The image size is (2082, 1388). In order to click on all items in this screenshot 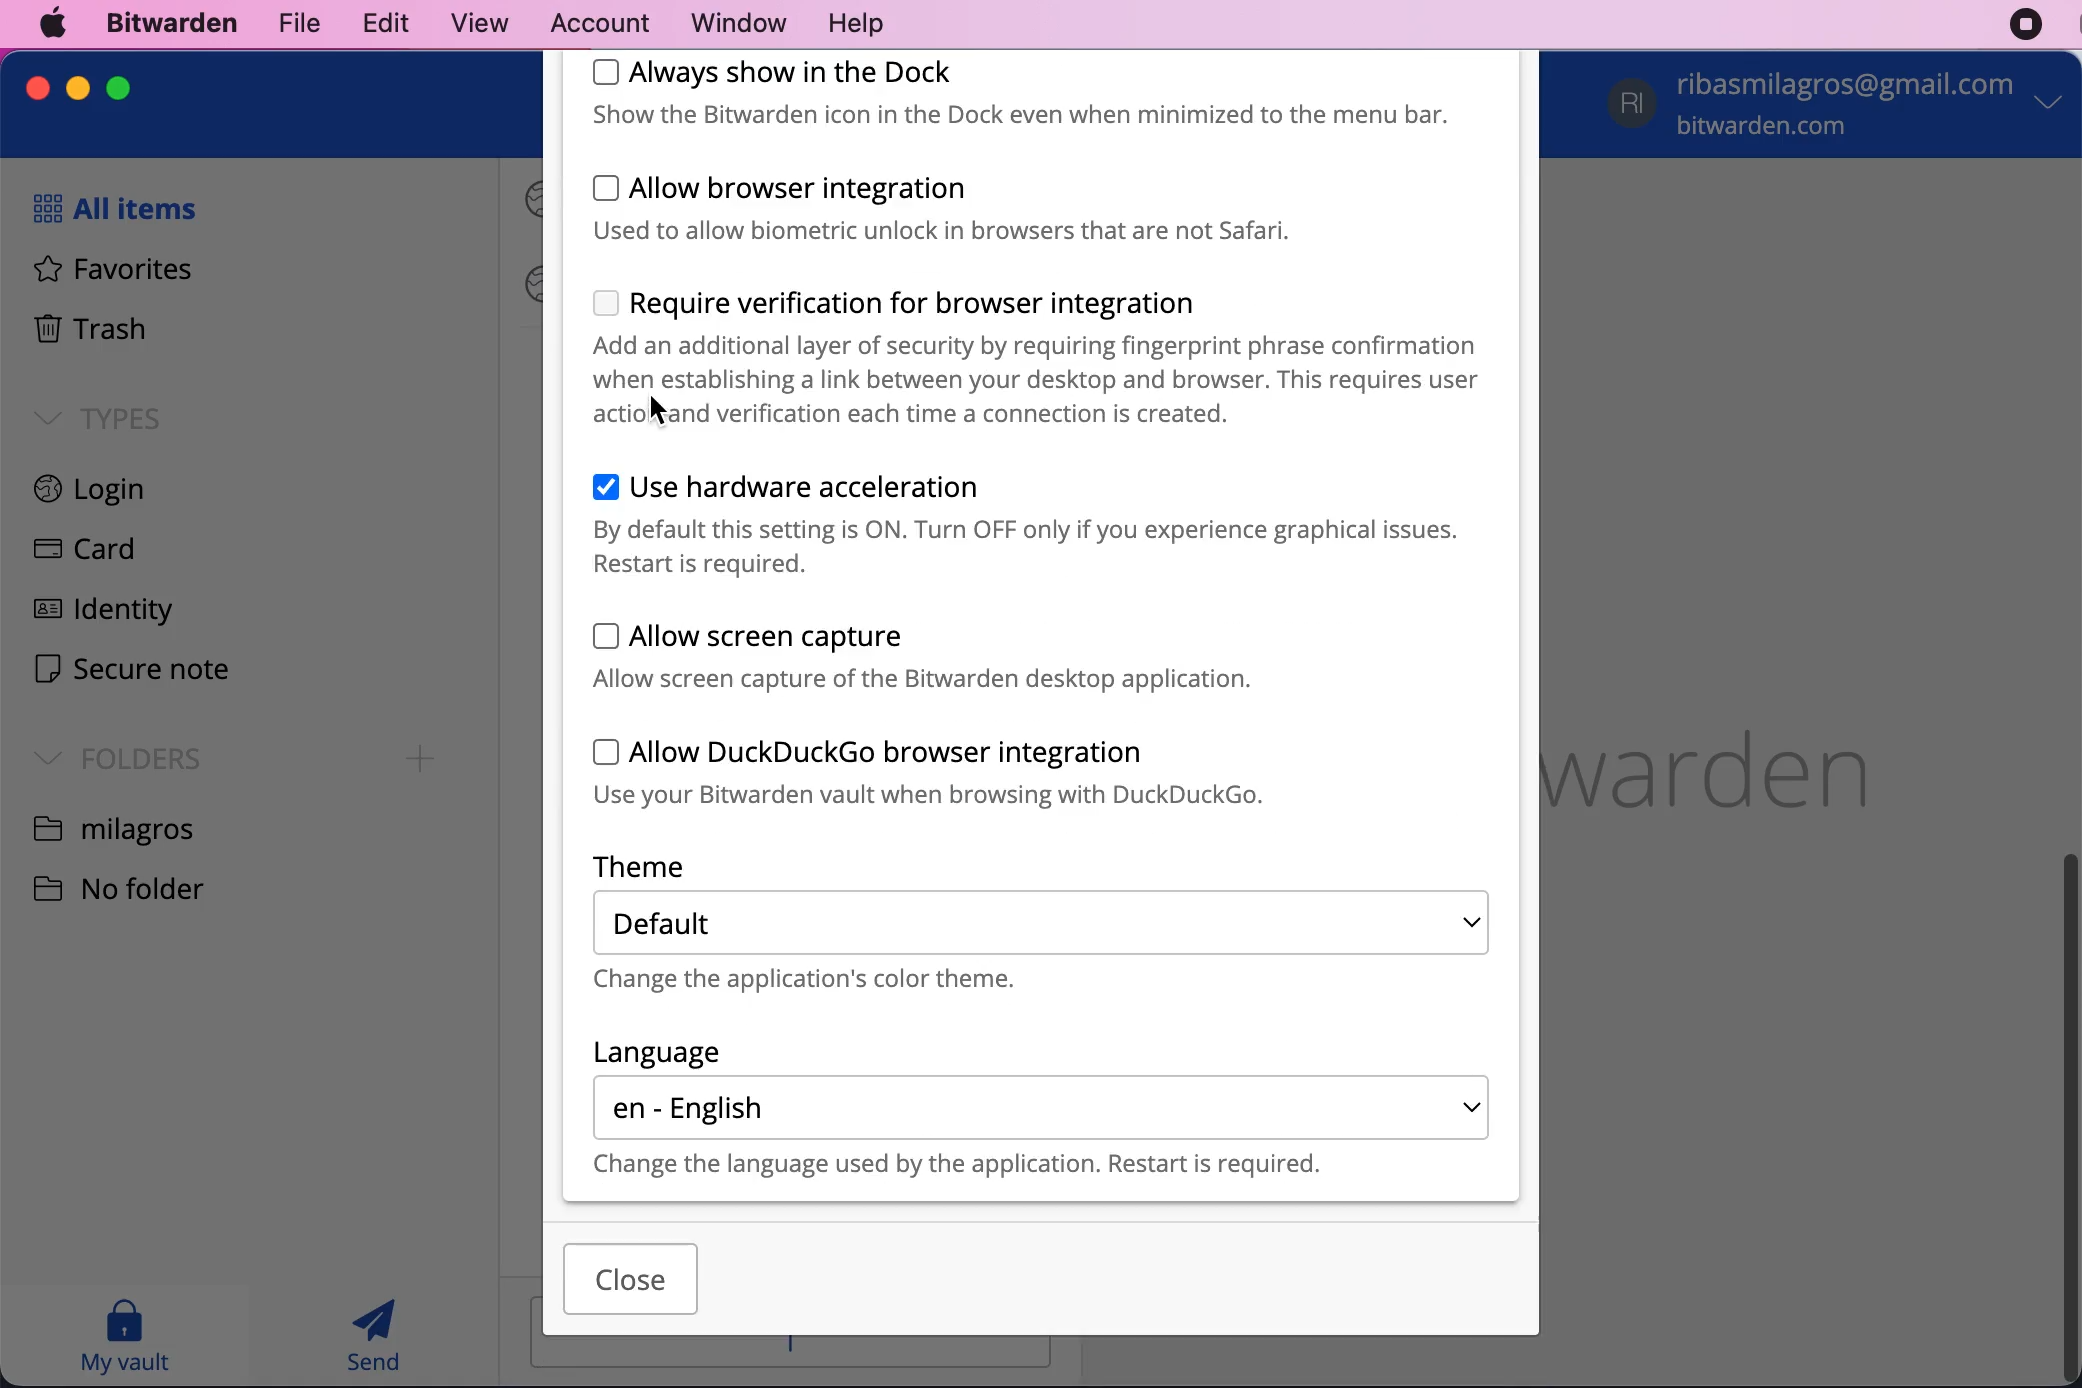, I will do `click(108, 208)`.